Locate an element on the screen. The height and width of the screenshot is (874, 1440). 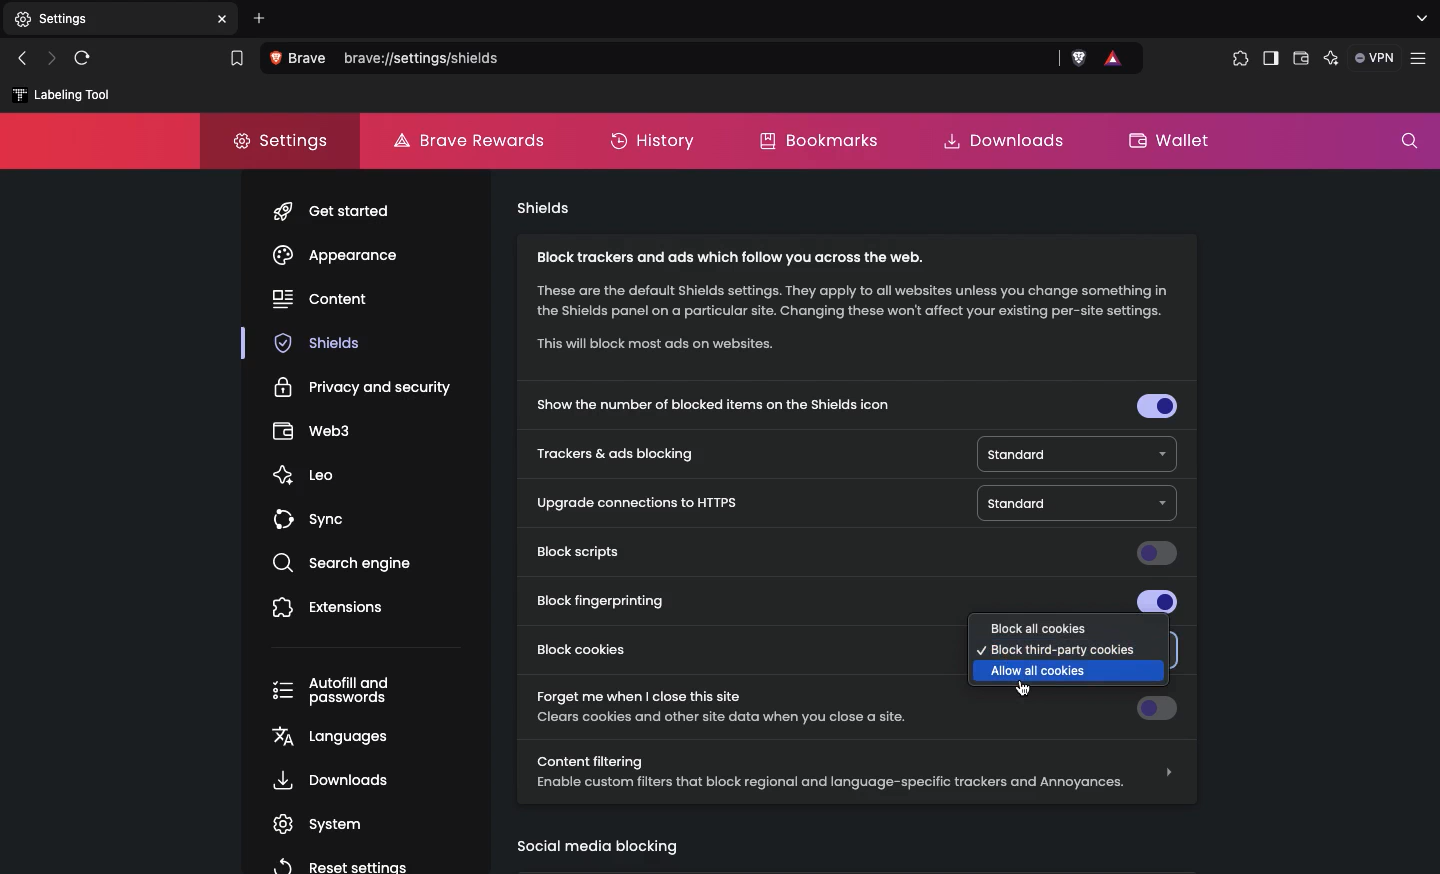
brave rewards is located at coordinates (1110, 57).